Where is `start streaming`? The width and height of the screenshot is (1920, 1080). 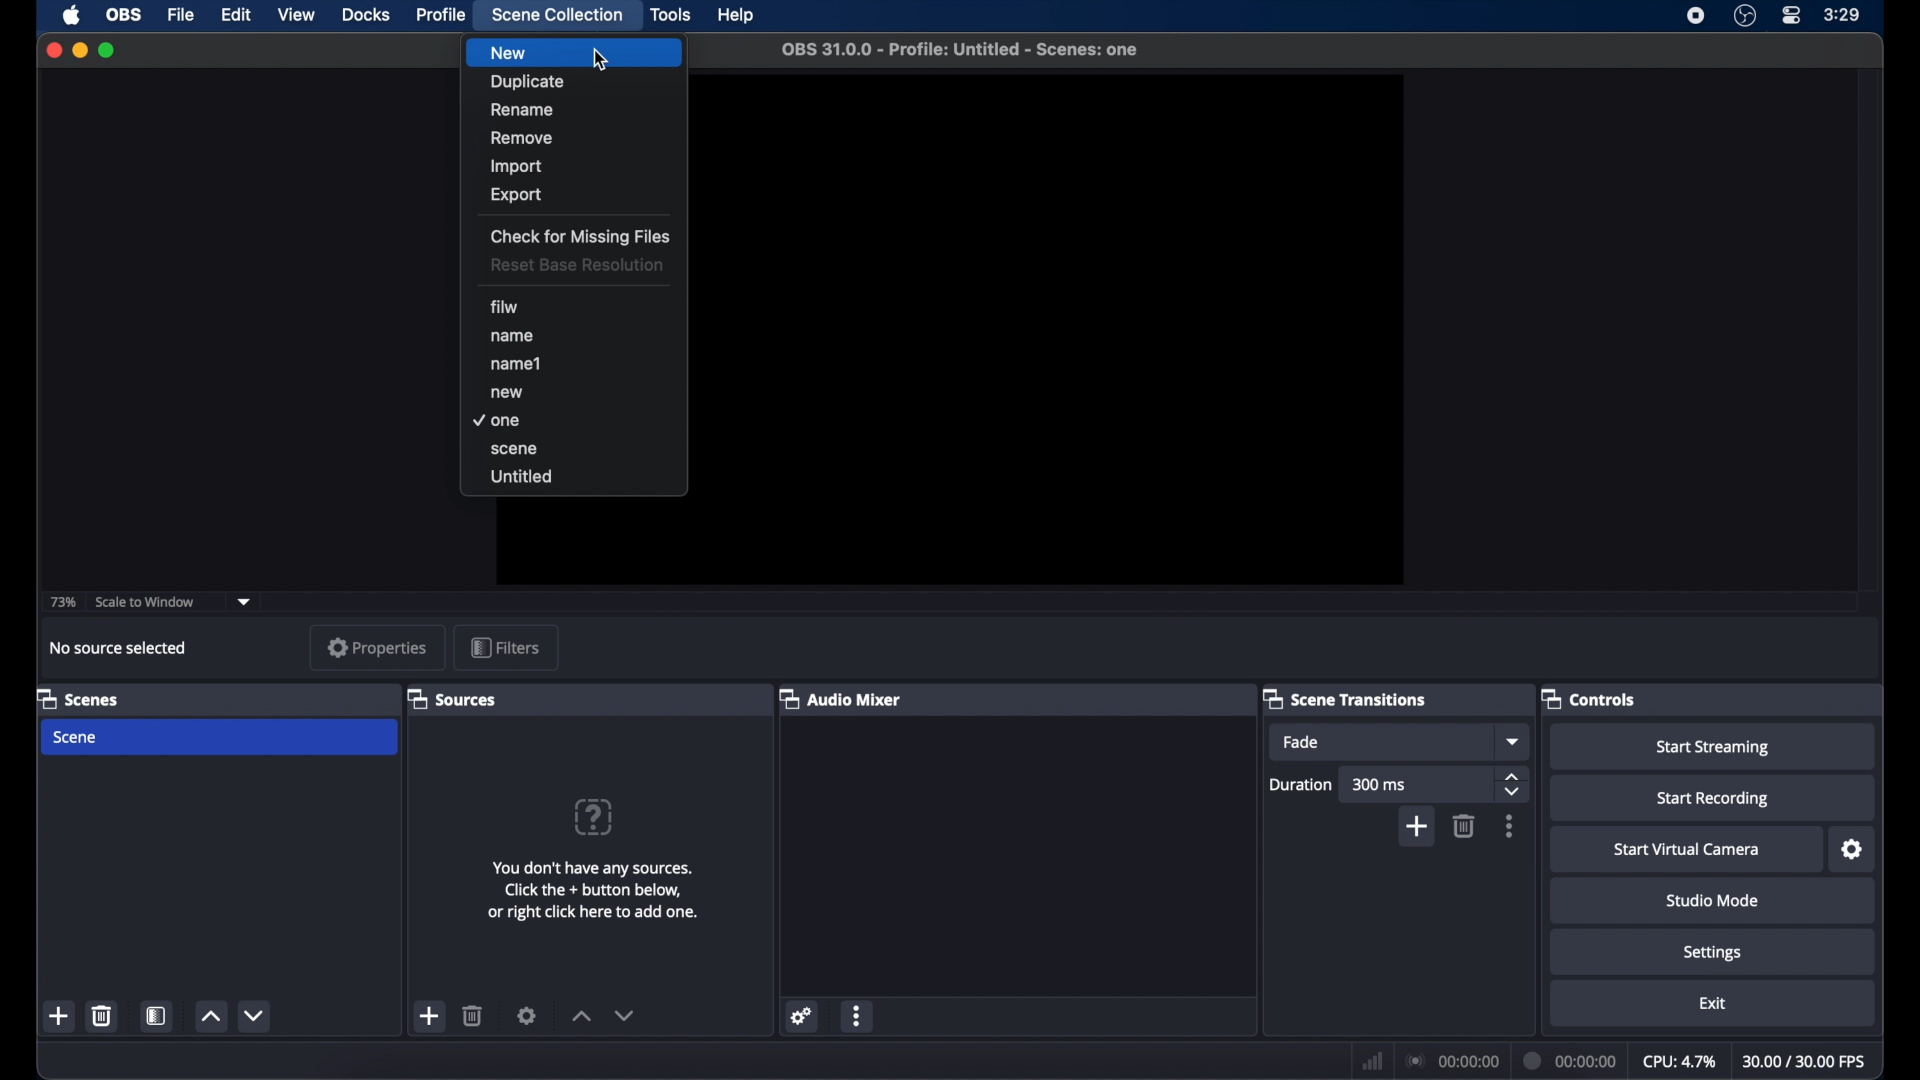
start streaming is located at coordinates (1712, 748).